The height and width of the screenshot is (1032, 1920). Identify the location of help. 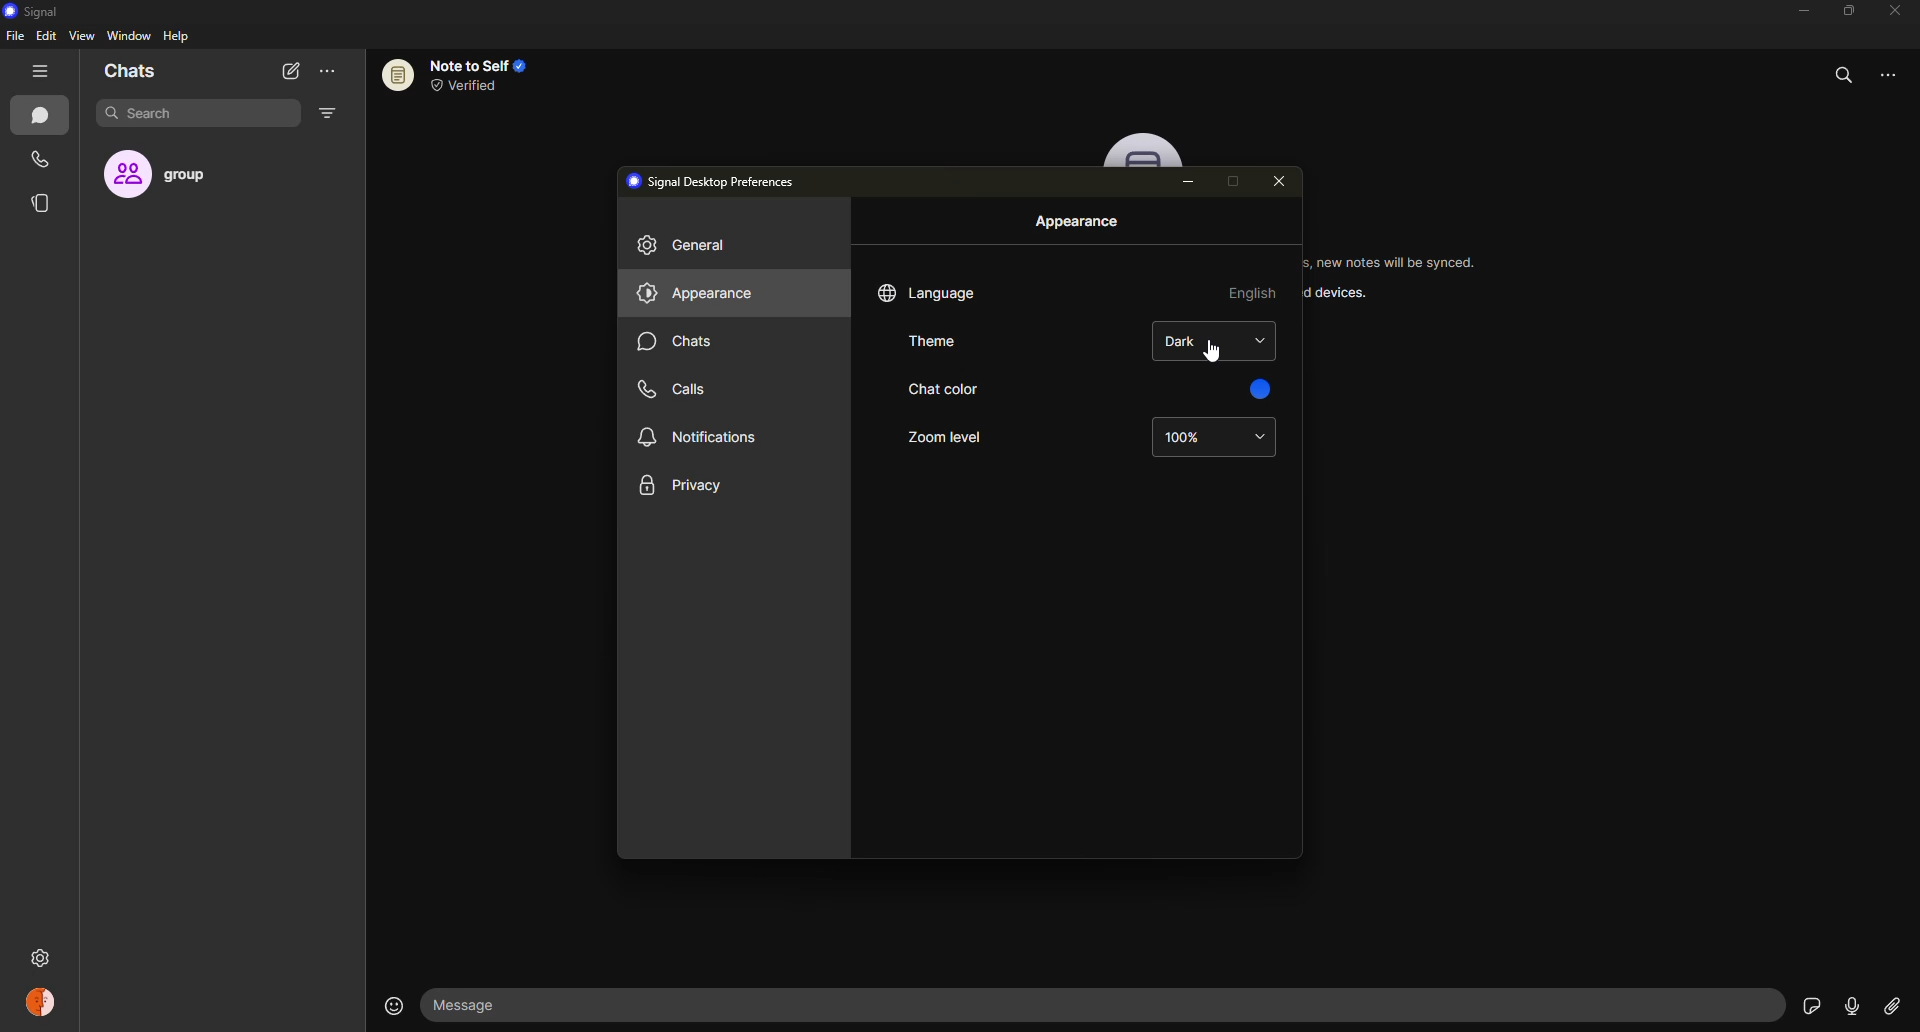
(178, 35).